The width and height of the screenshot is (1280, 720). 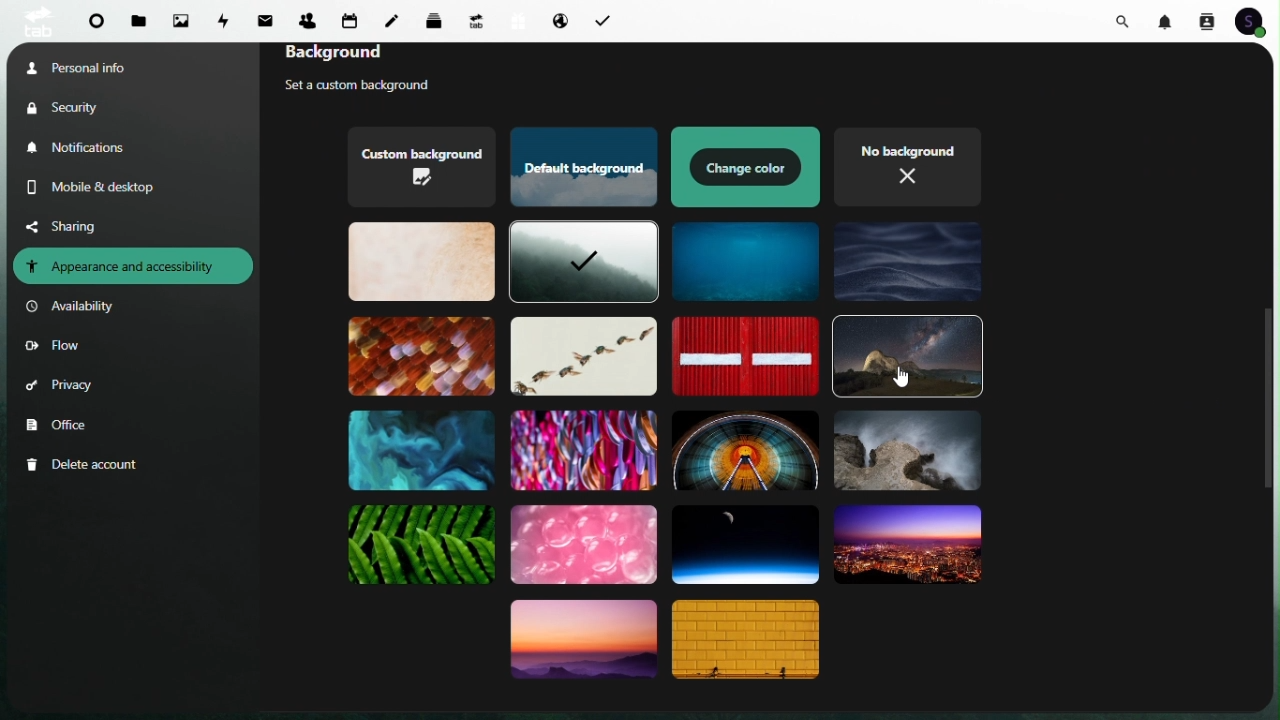 What do you see at coordinates (61, 389) in the screenshot?
I see `Privacy` at bounding box center [61, 389].